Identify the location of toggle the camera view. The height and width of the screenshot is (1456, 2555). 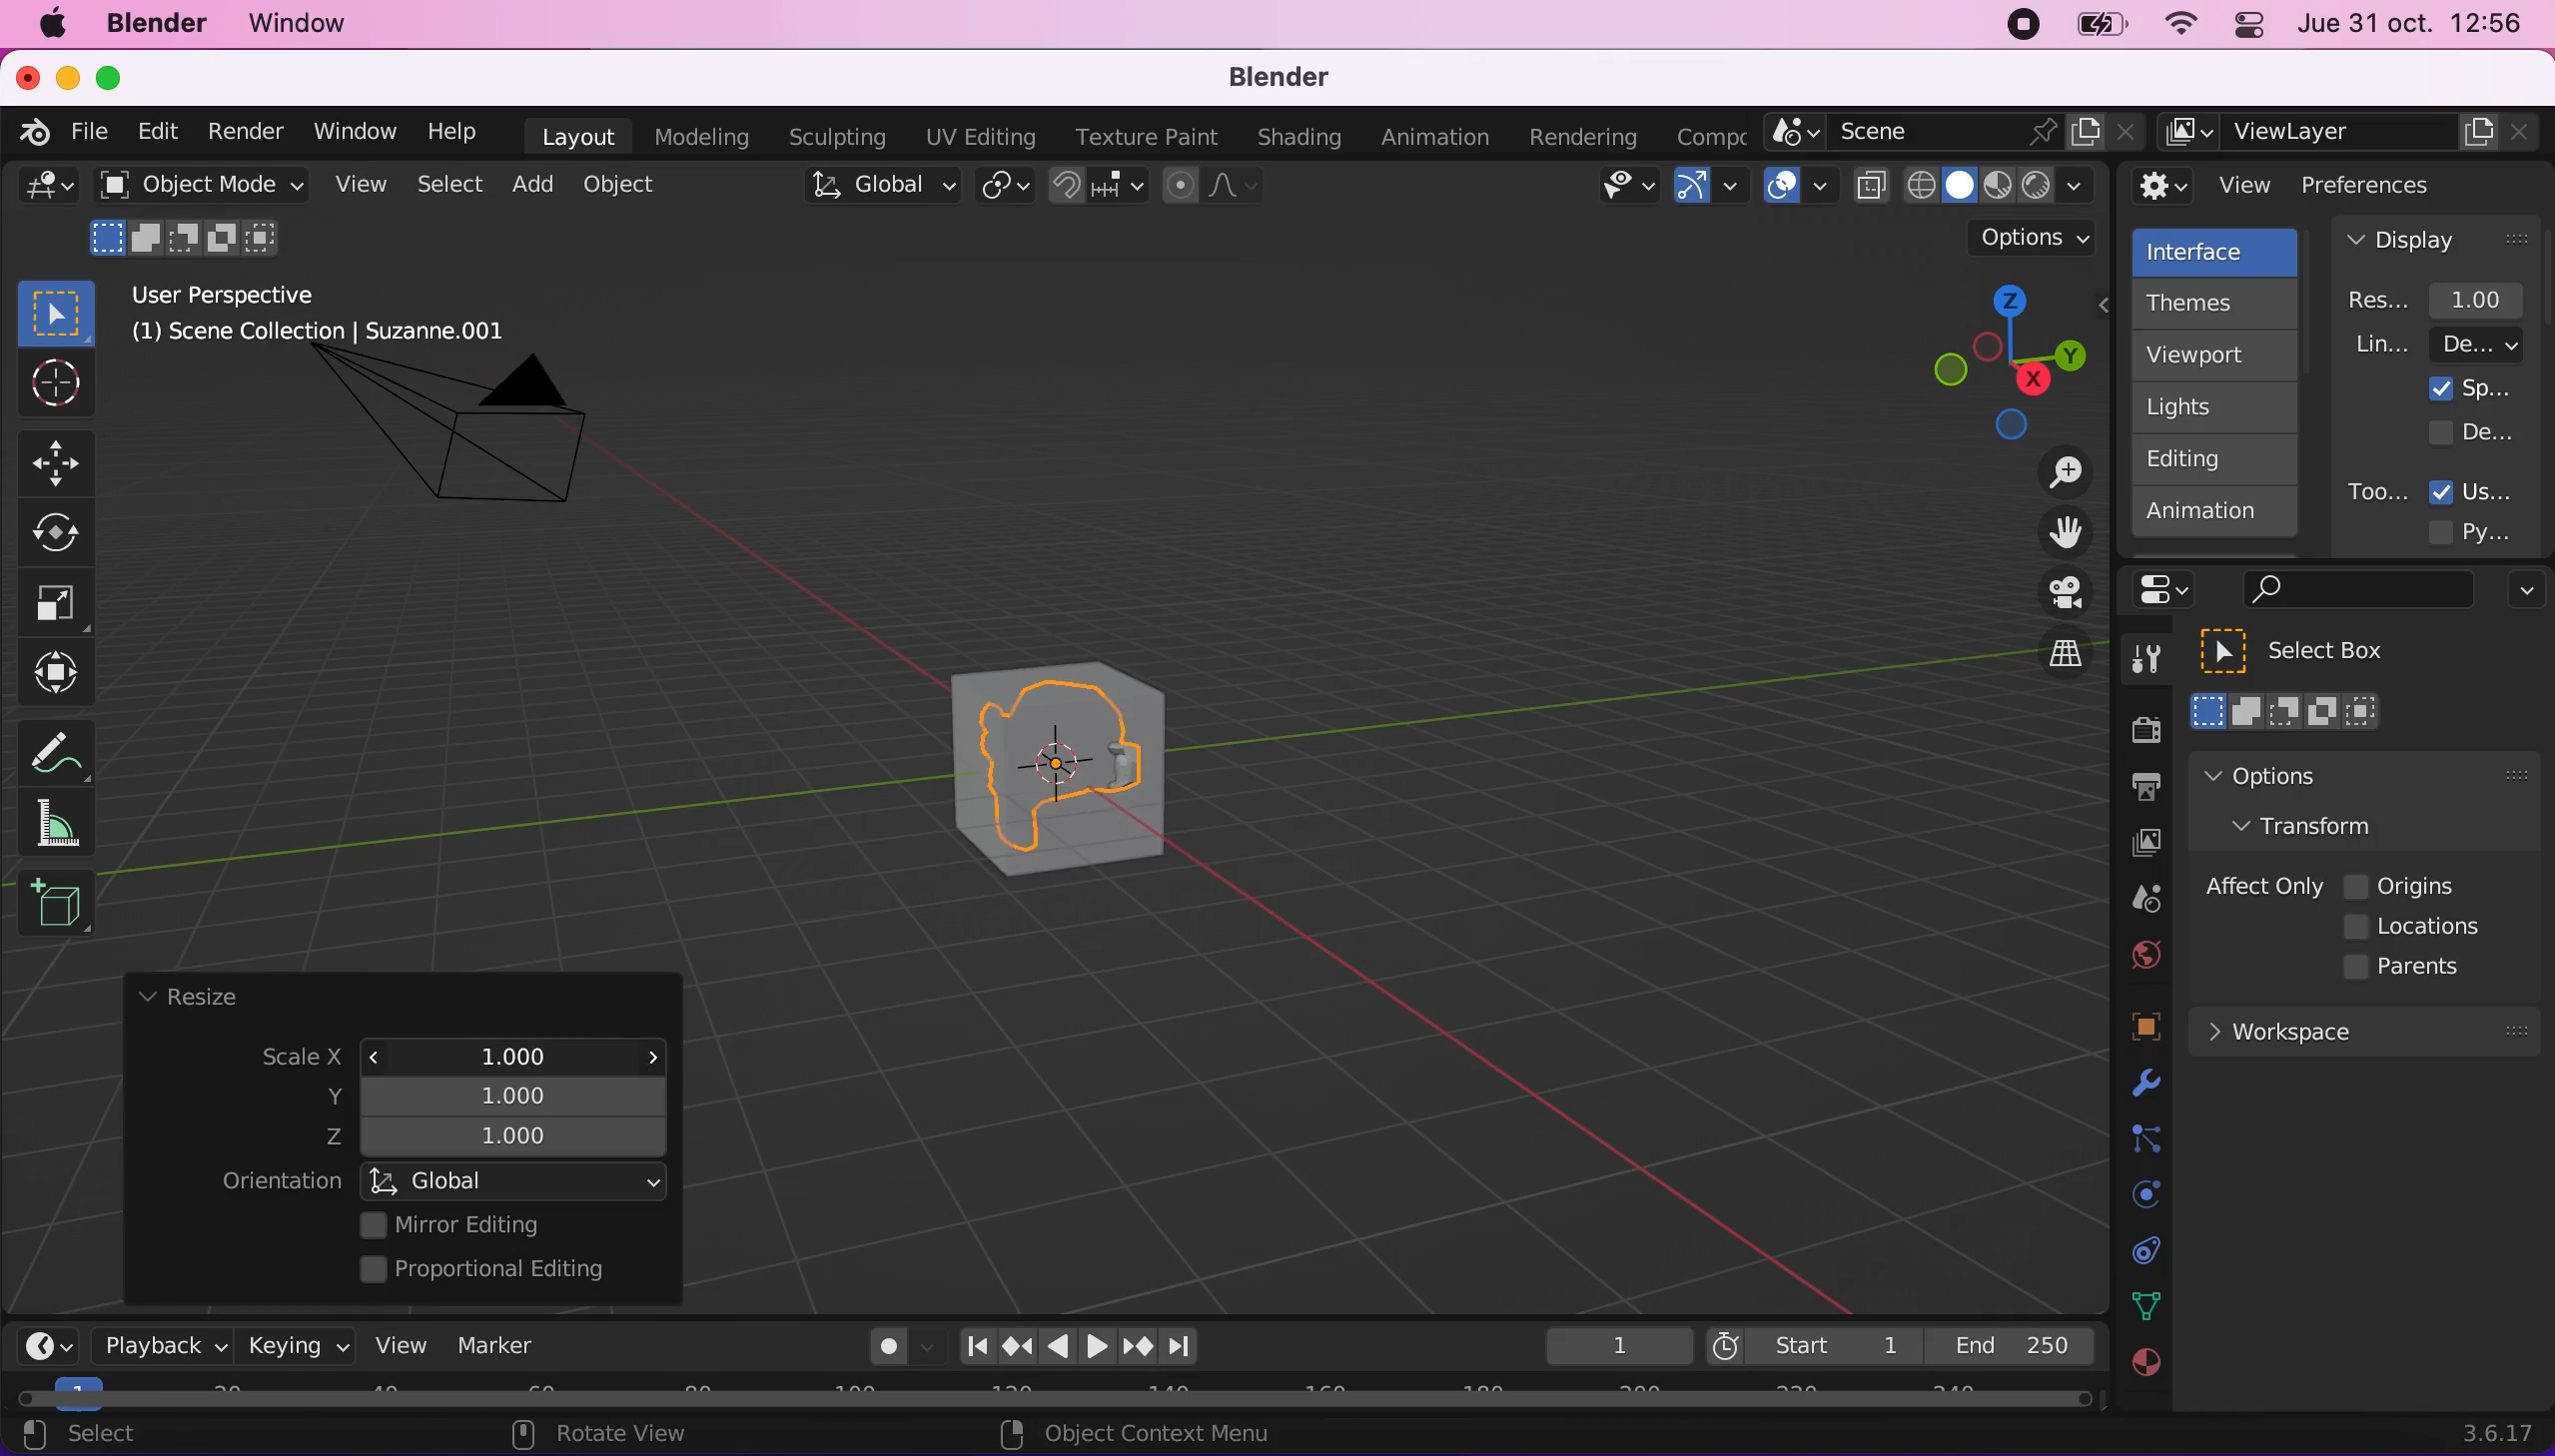
(2052, 594).